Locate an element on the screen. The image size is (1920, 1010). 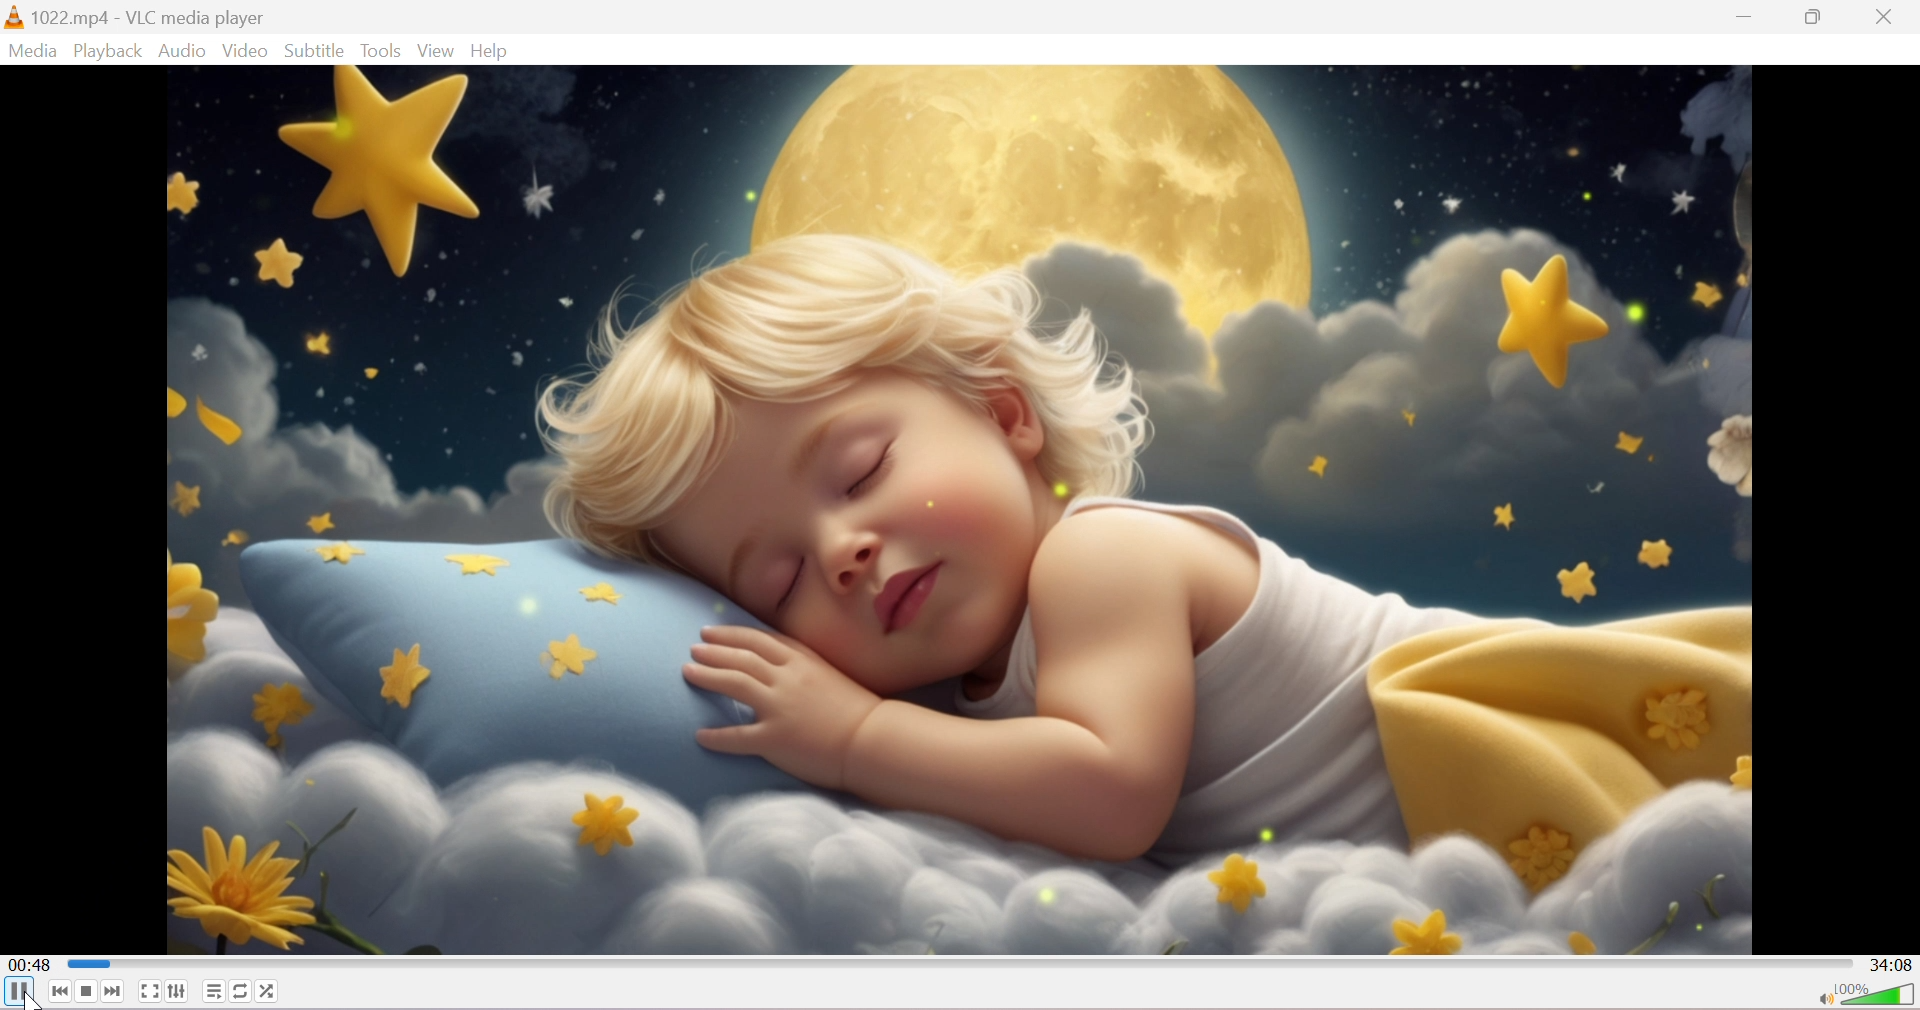
Tools is located at coordinates (381, 51).